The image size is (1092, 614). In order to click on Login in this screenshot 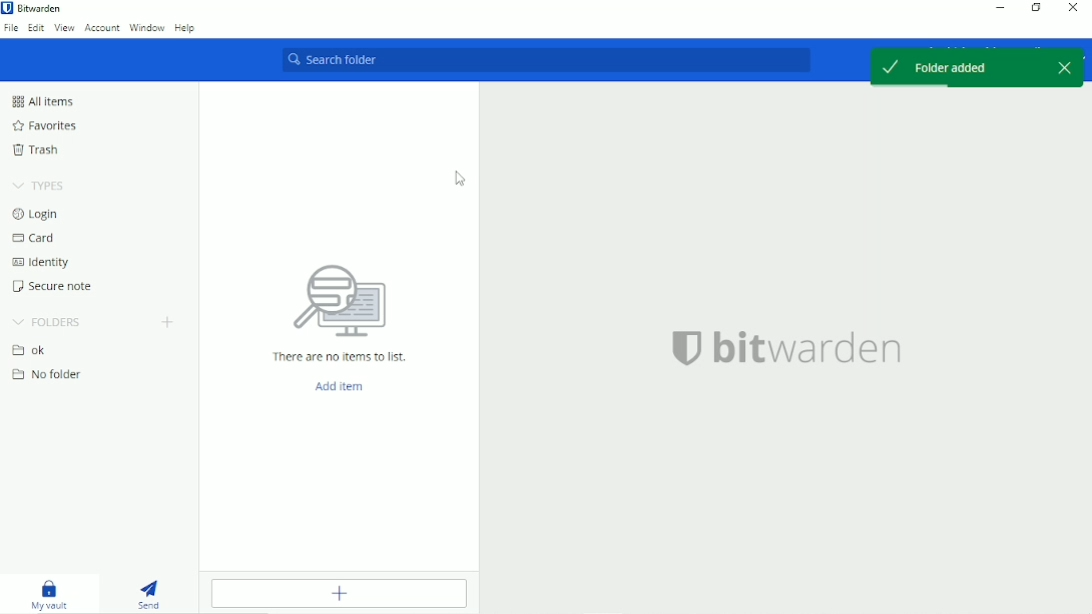, I will do `click(40, 215)`.